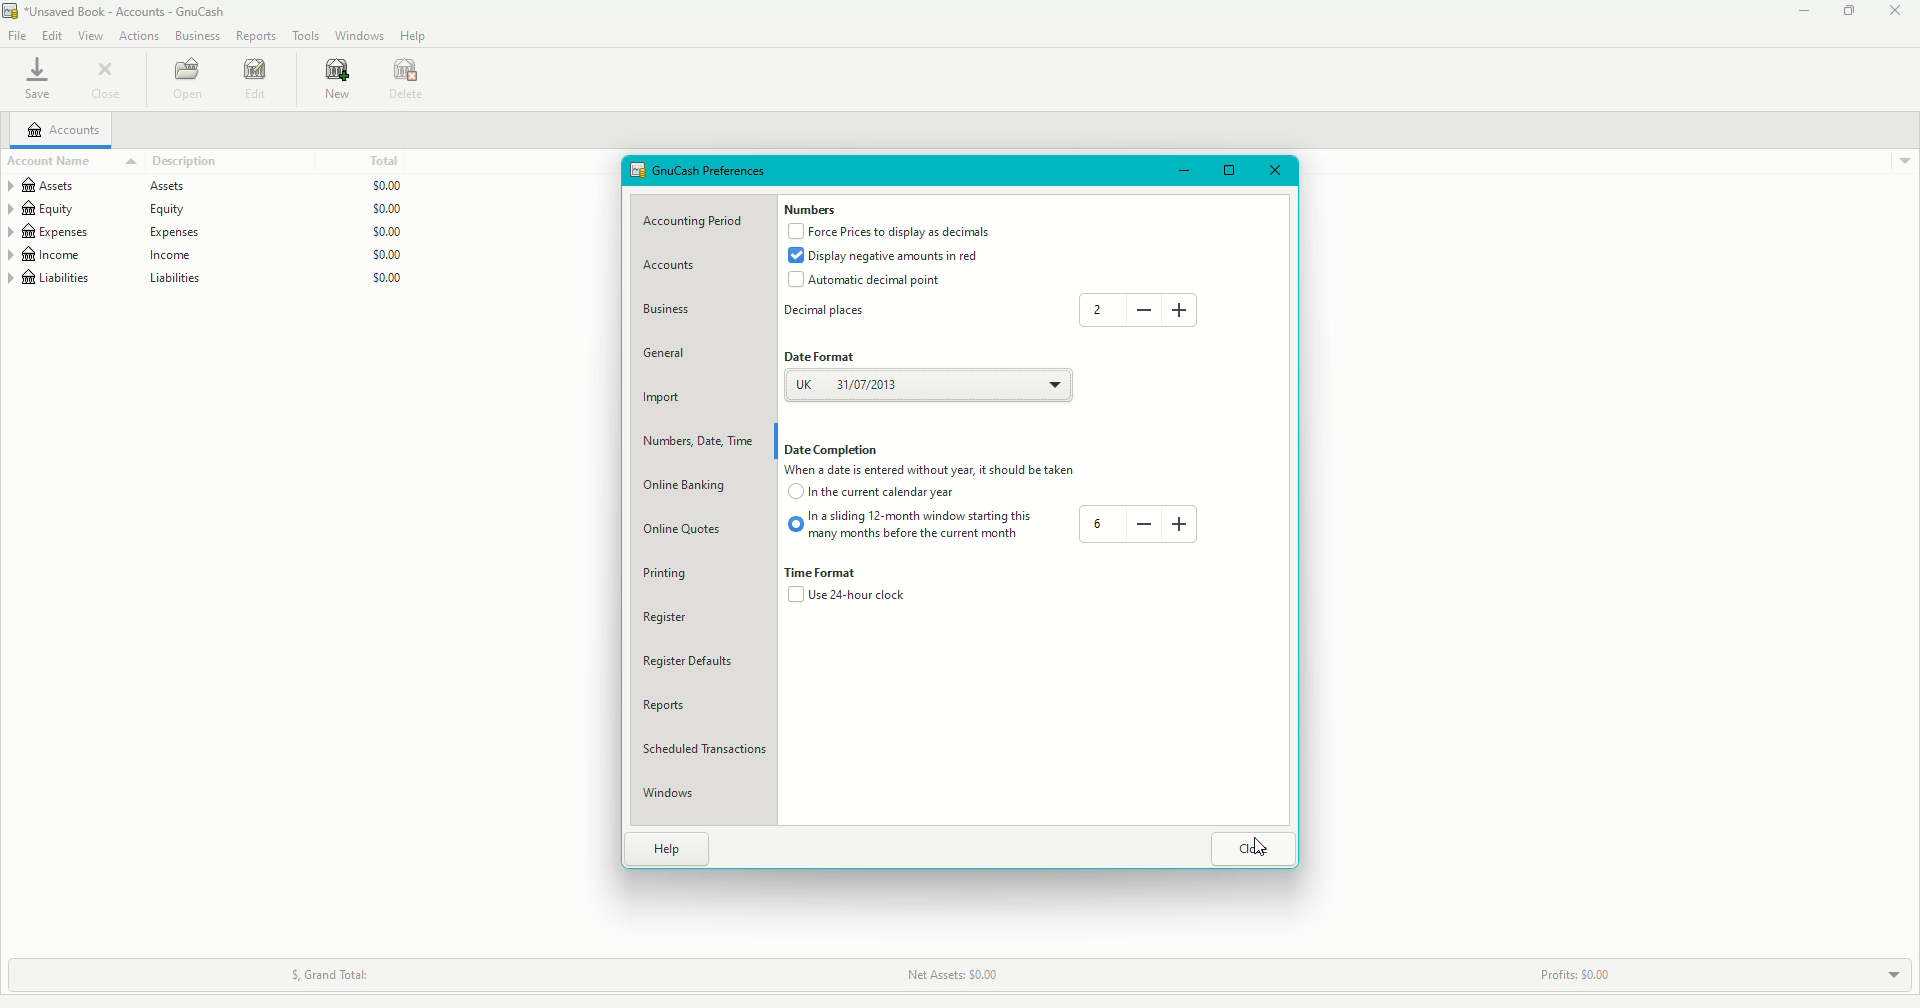  I want to click on Business, so click(197, 36).